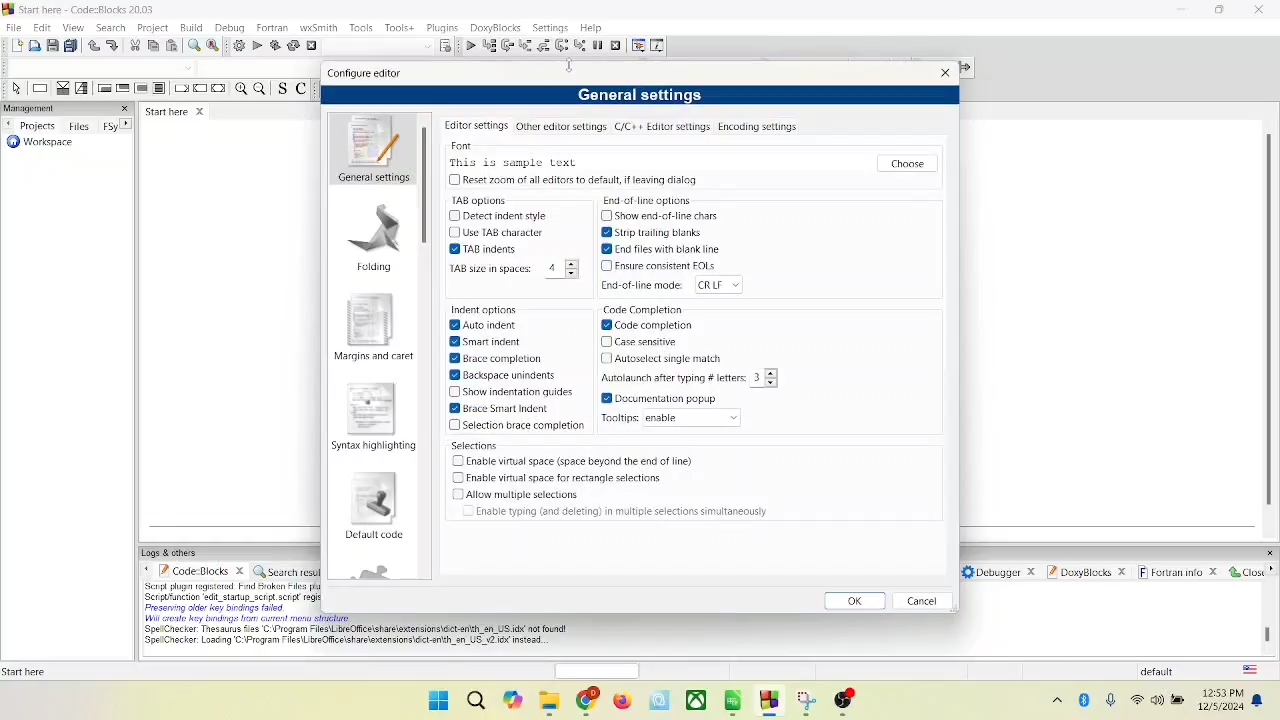 This screenshot has width=1280, height=720. I want to click on folder, so click(547, 704).